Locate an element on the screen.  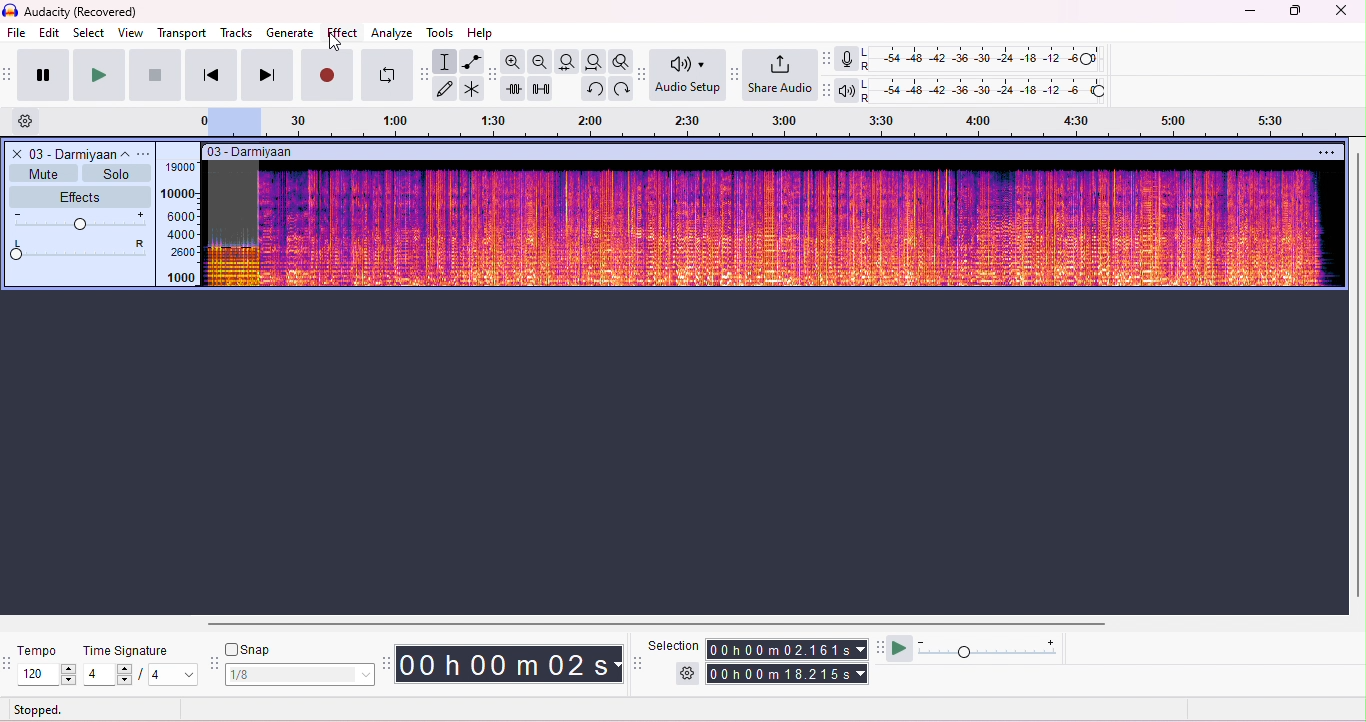
help is located at coordinates (482, 32).